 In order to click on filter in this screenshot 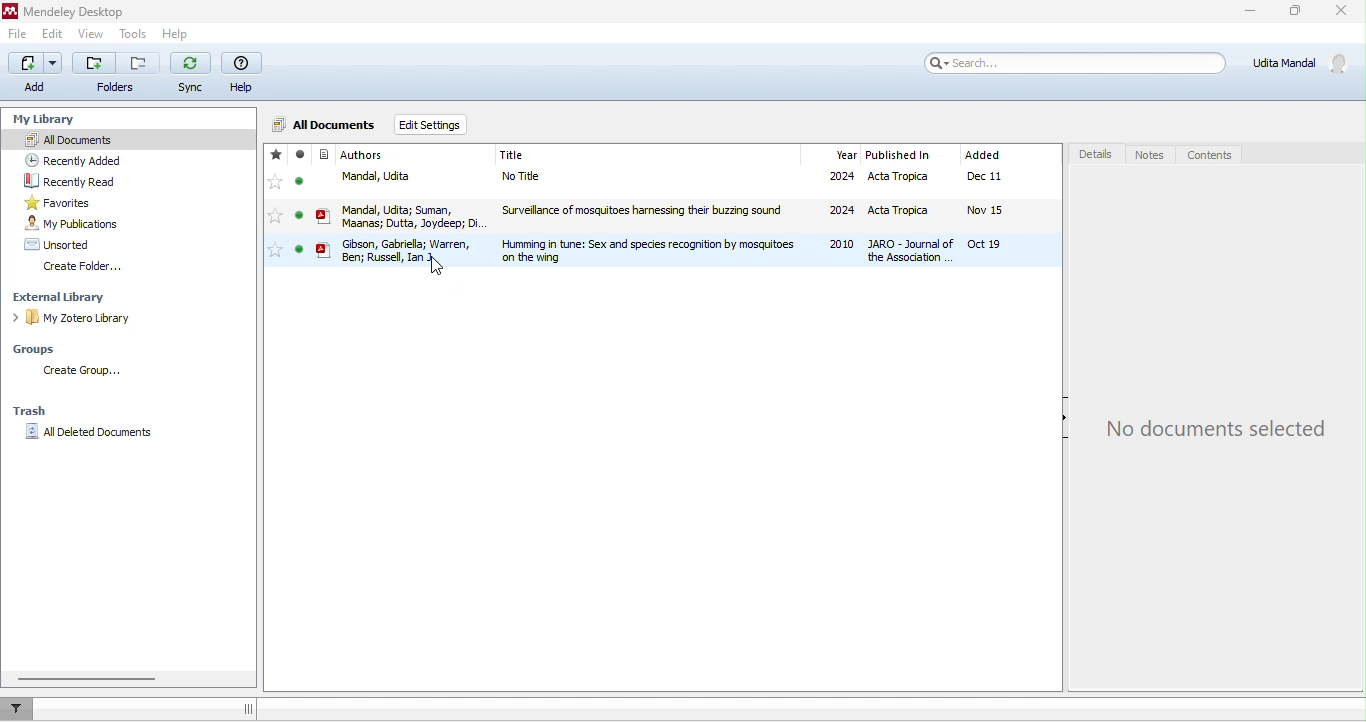, I will do `click(20, 707)`.